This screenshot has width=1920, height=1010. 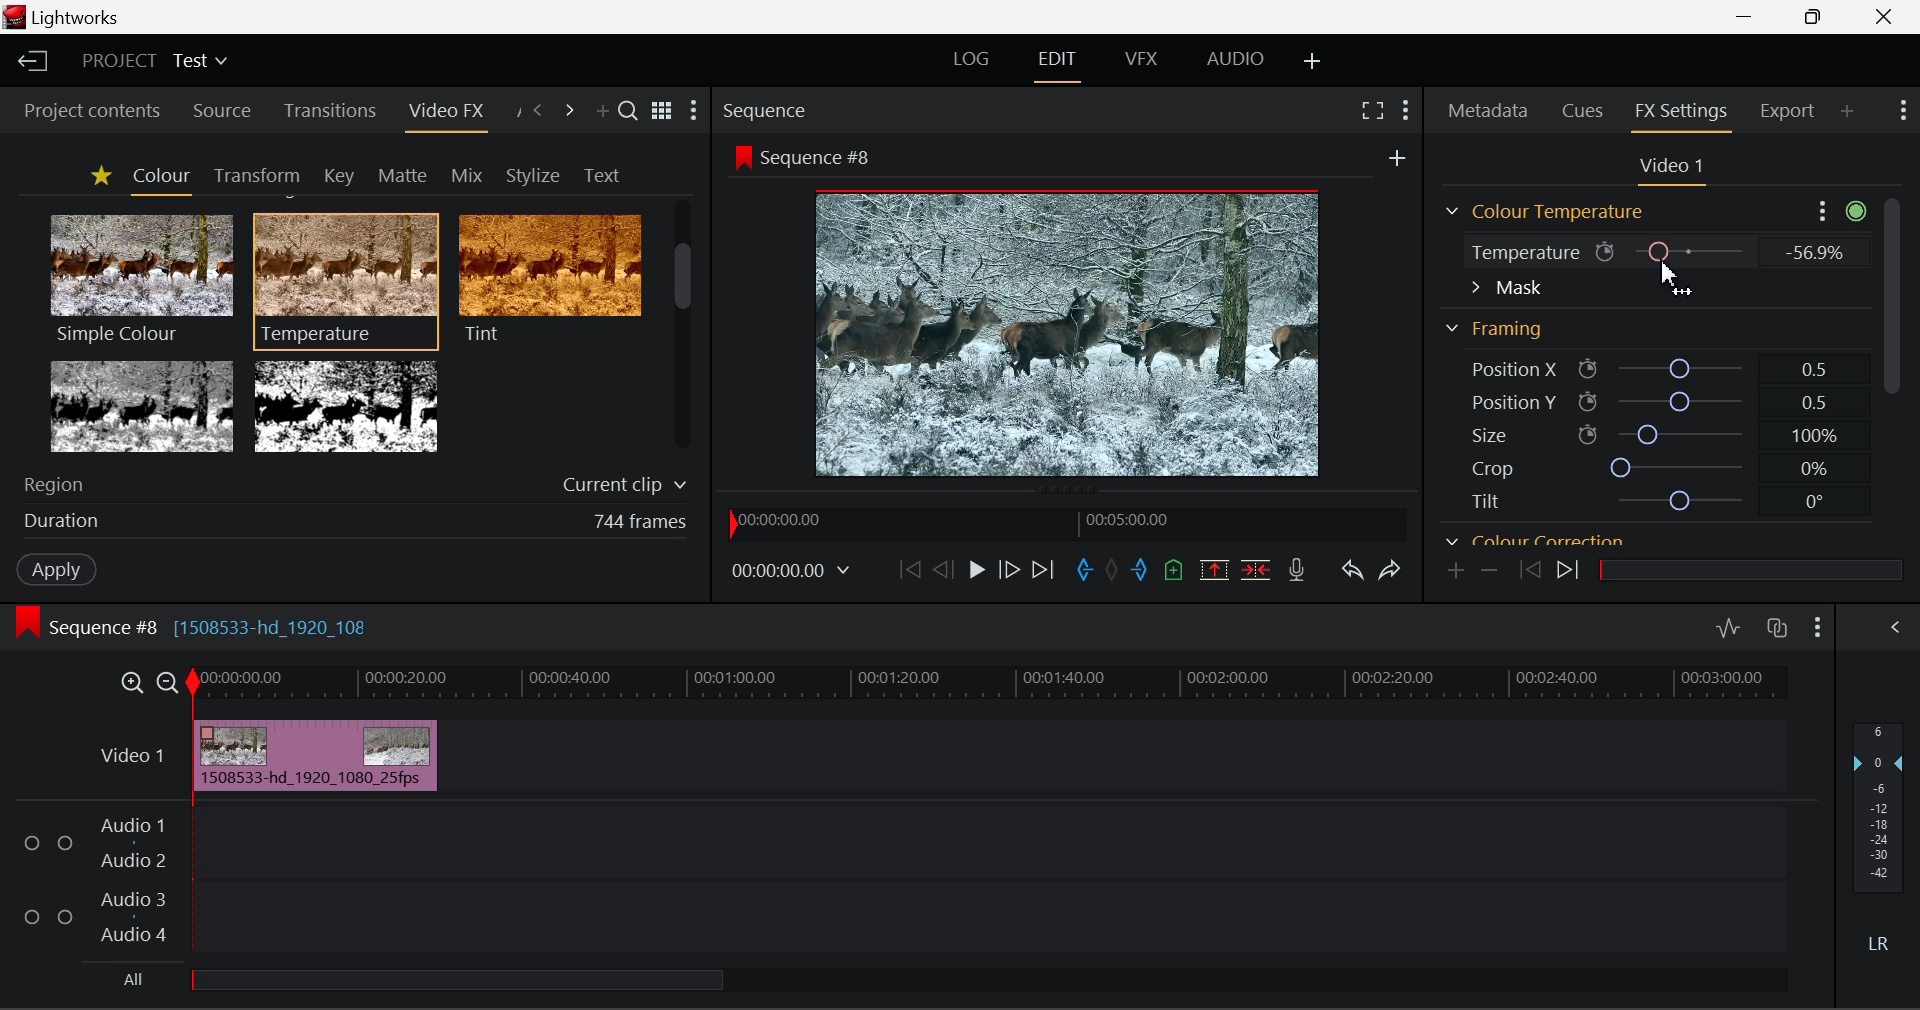 I want to click on icon, so click(x=1588, y=401).